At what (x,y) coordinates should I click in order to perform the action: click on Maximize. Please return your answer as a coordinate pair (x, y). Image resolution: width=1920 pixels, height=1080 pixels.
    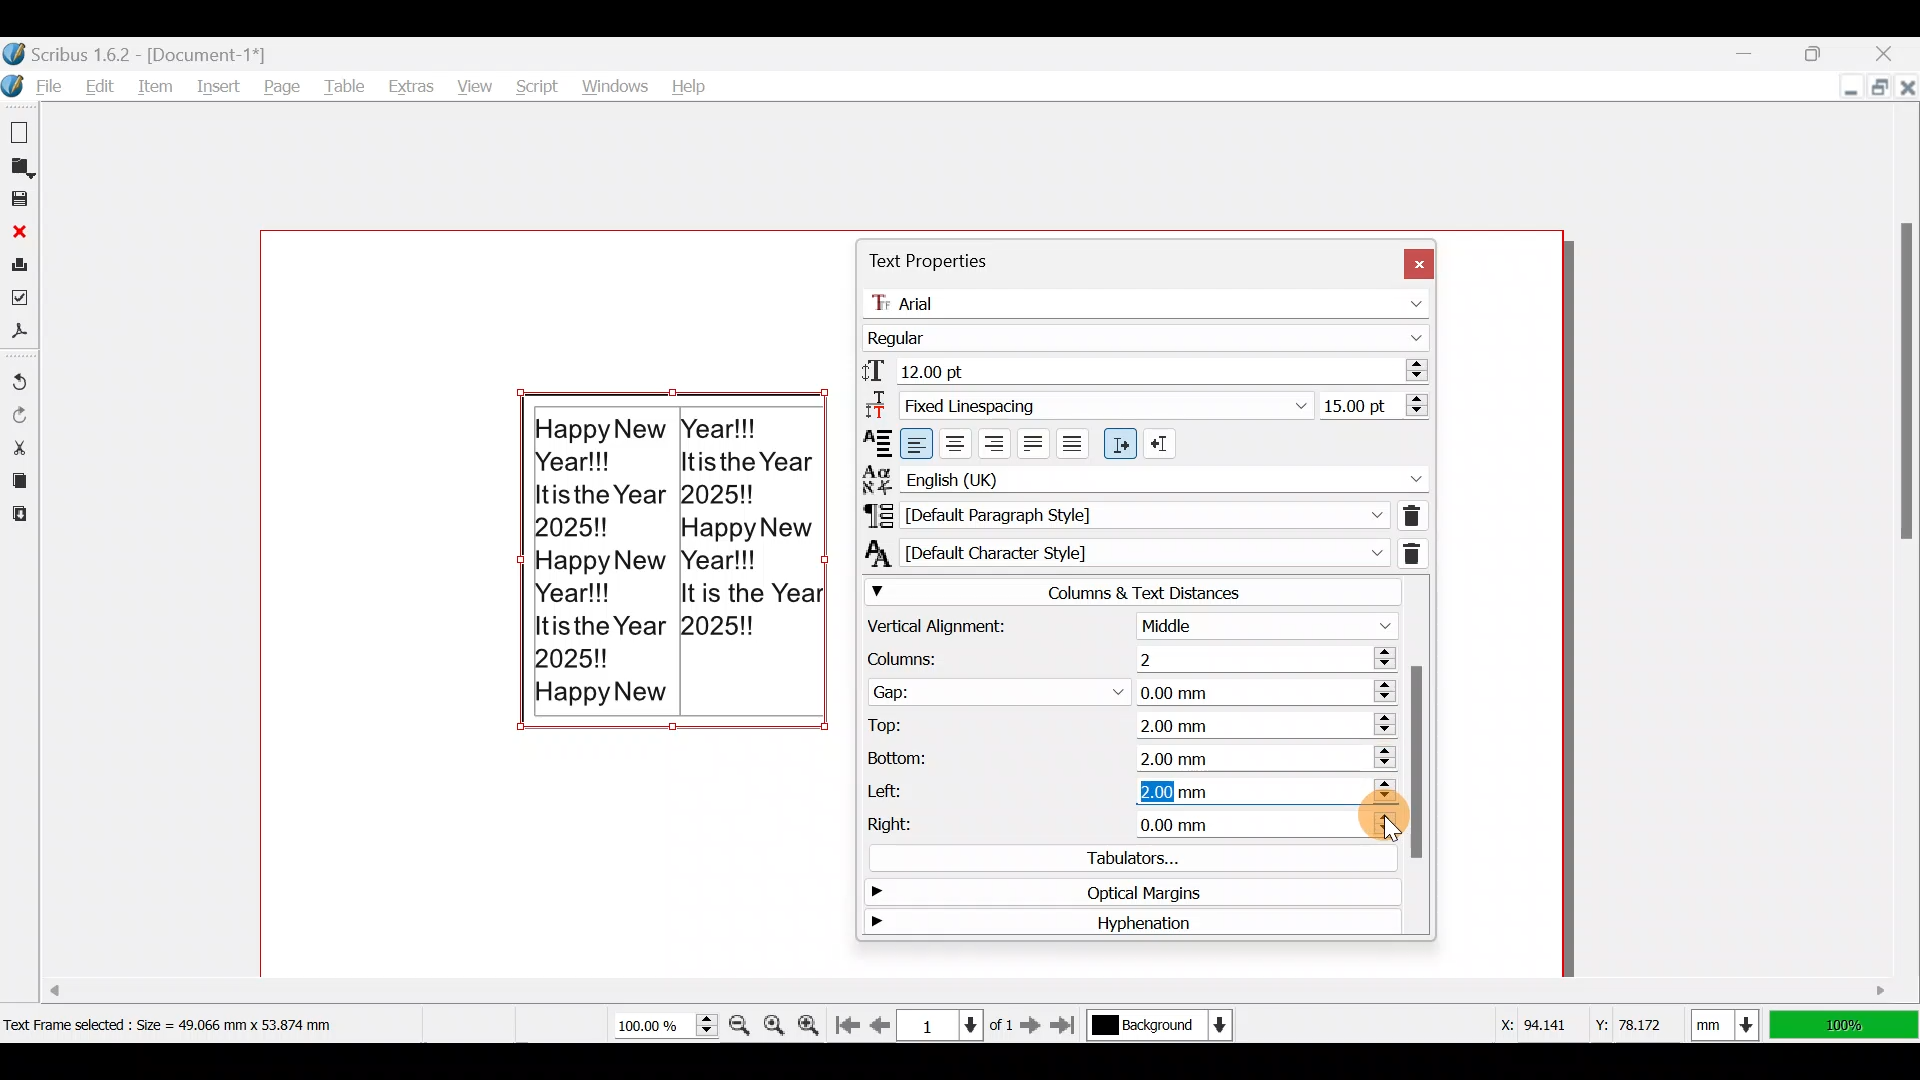
    Looking at the image, I should click on (1831, 52).